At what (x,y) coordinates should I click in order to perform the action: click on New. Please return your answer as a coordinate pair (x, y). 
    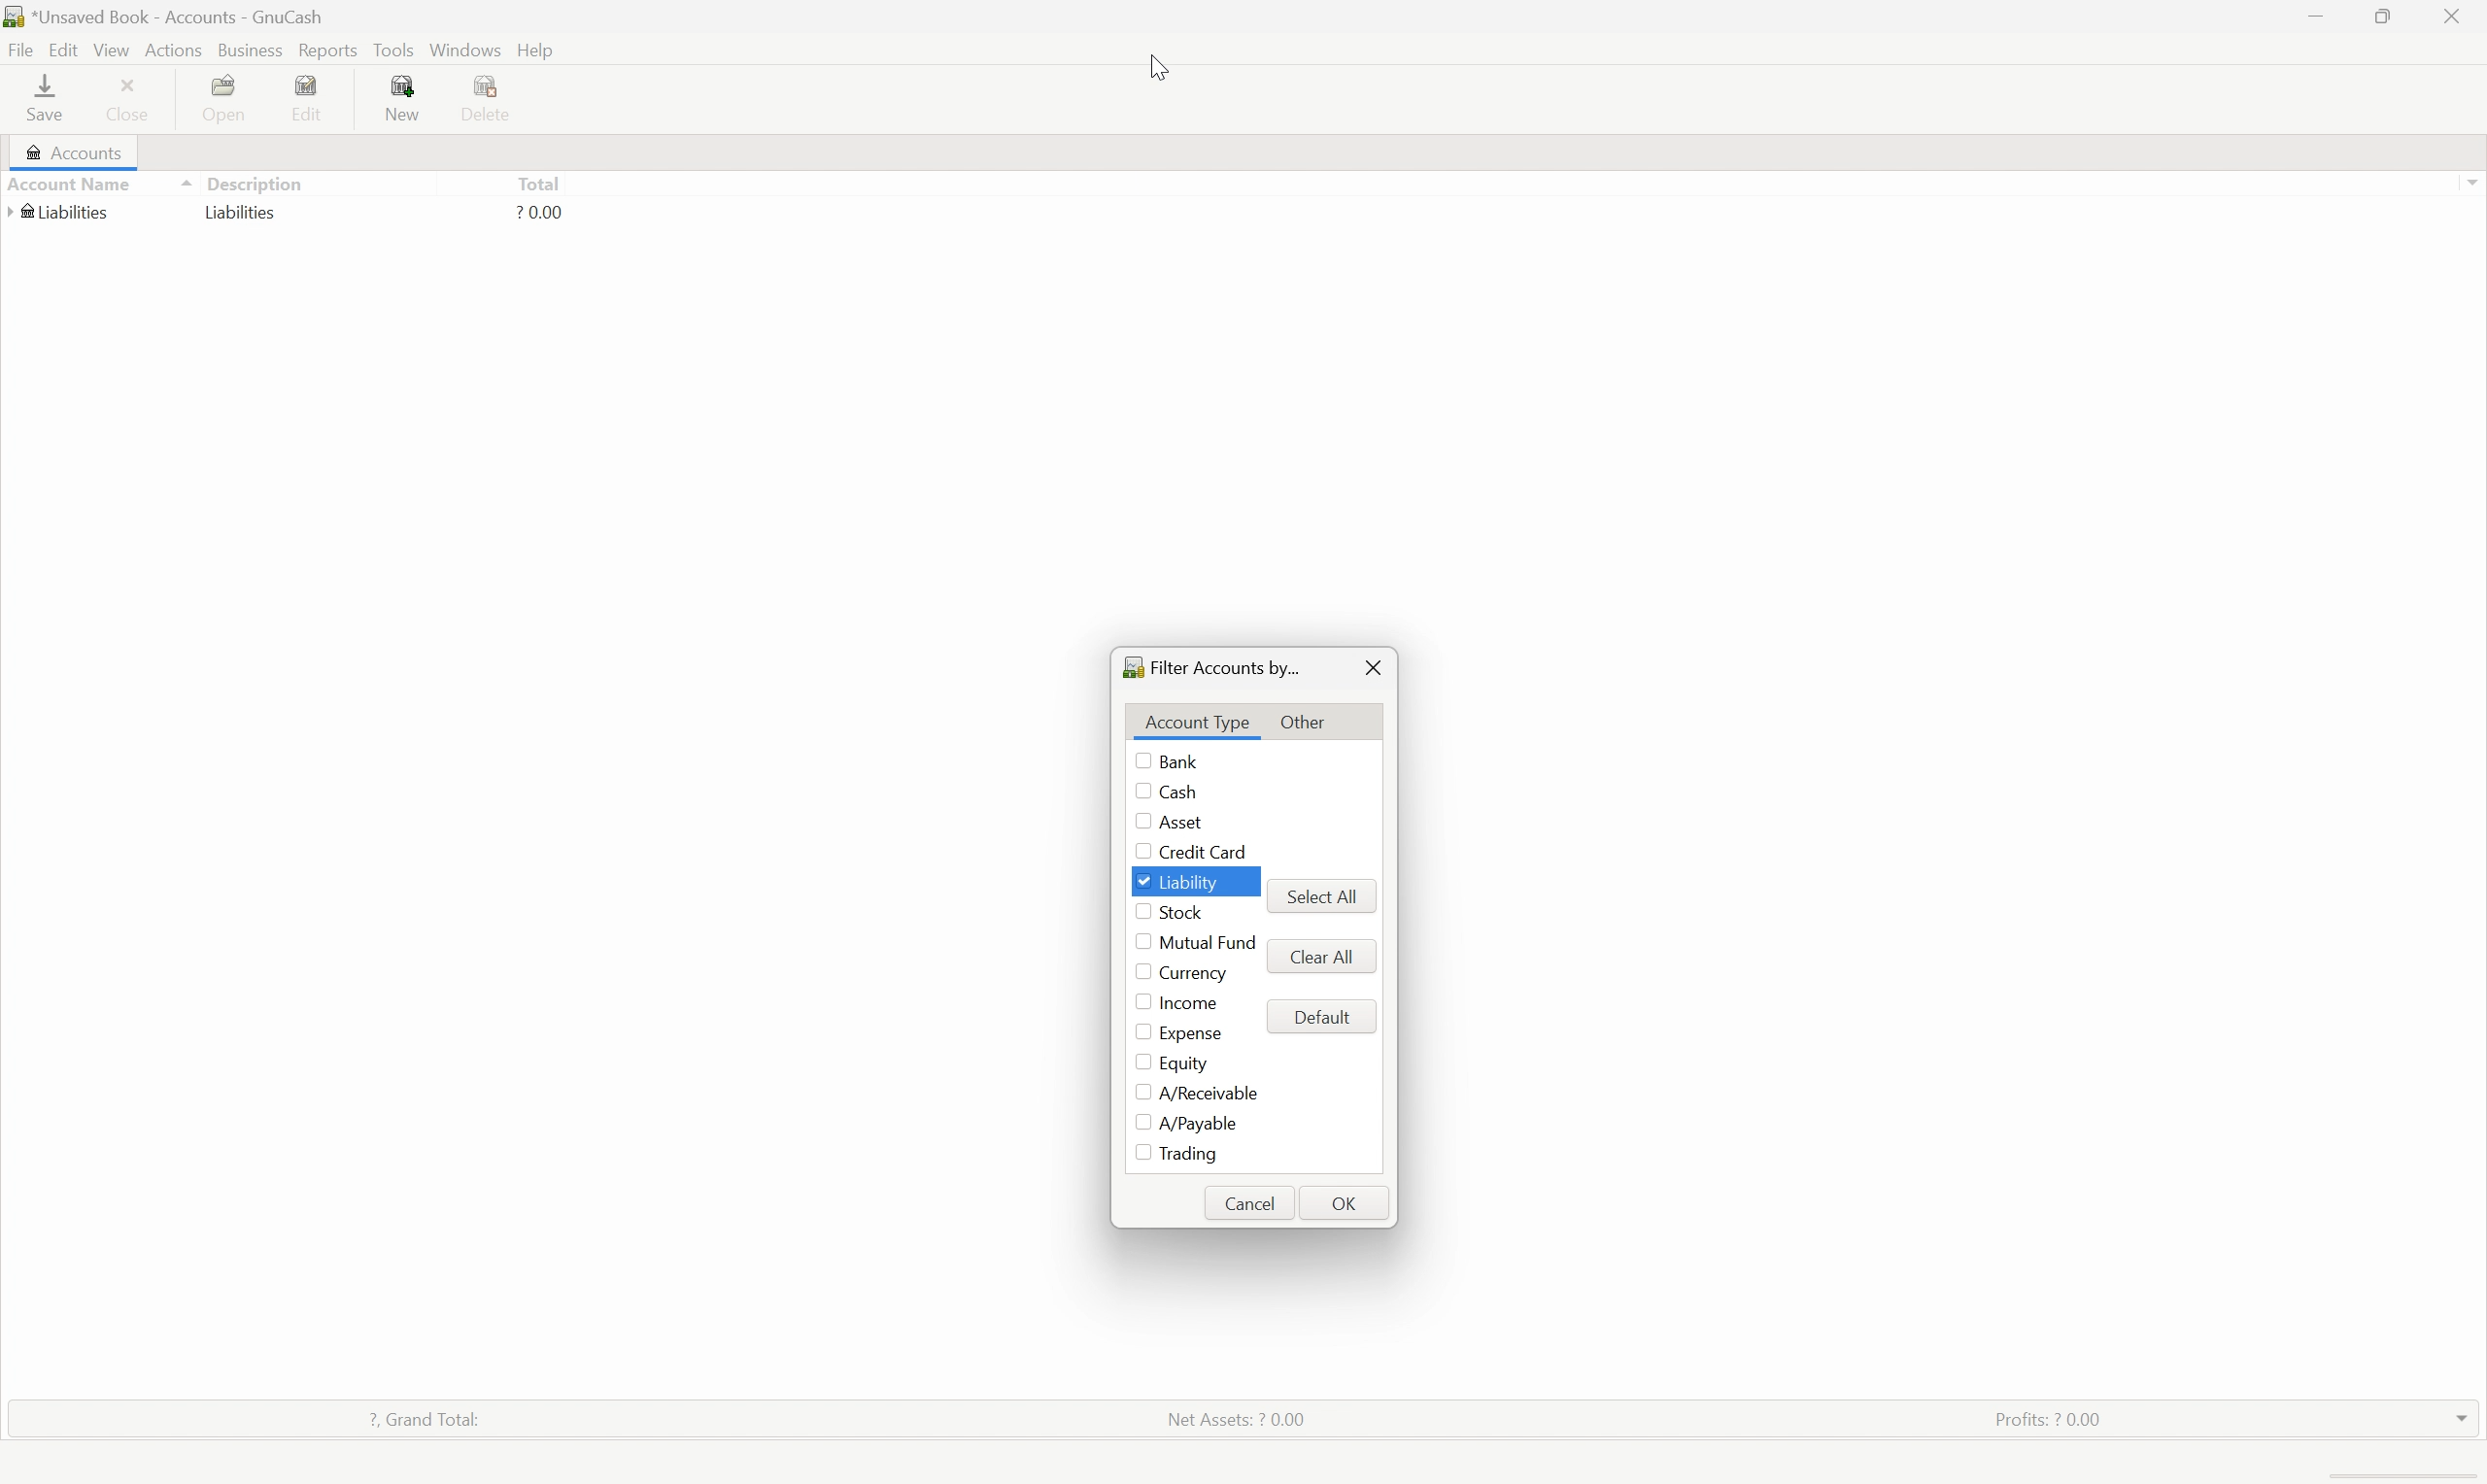
    Looking at the image, I should click on (407, 95).